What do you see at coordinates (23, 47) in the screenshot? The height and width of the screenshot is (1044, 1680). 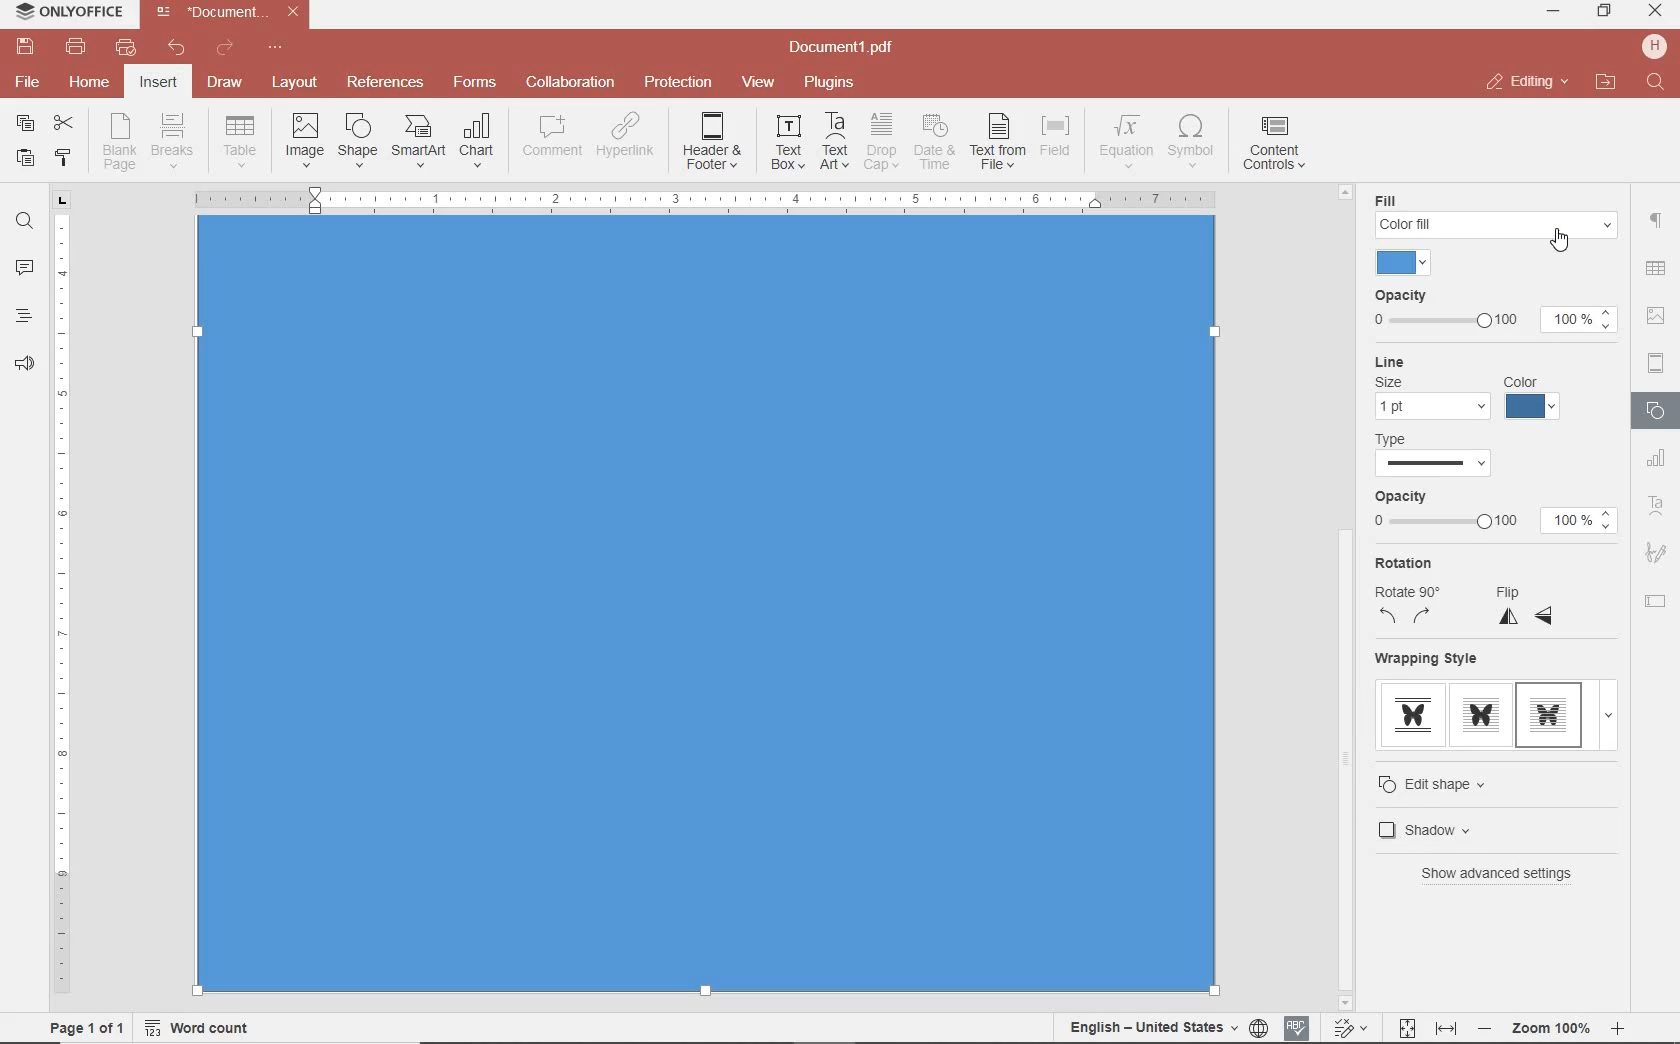 I see `save` at bounding box center [23, 47].